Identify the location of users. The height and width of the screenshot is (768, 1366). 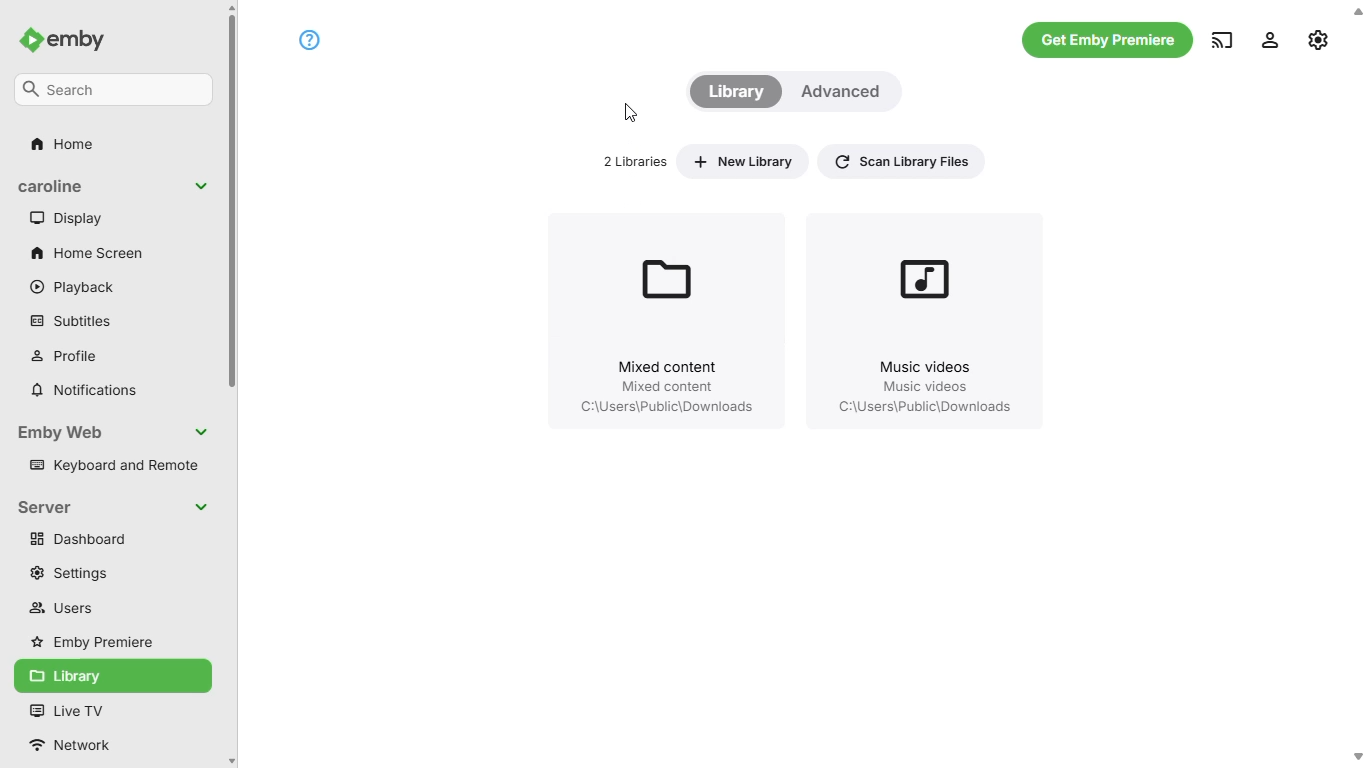
(58, 607).